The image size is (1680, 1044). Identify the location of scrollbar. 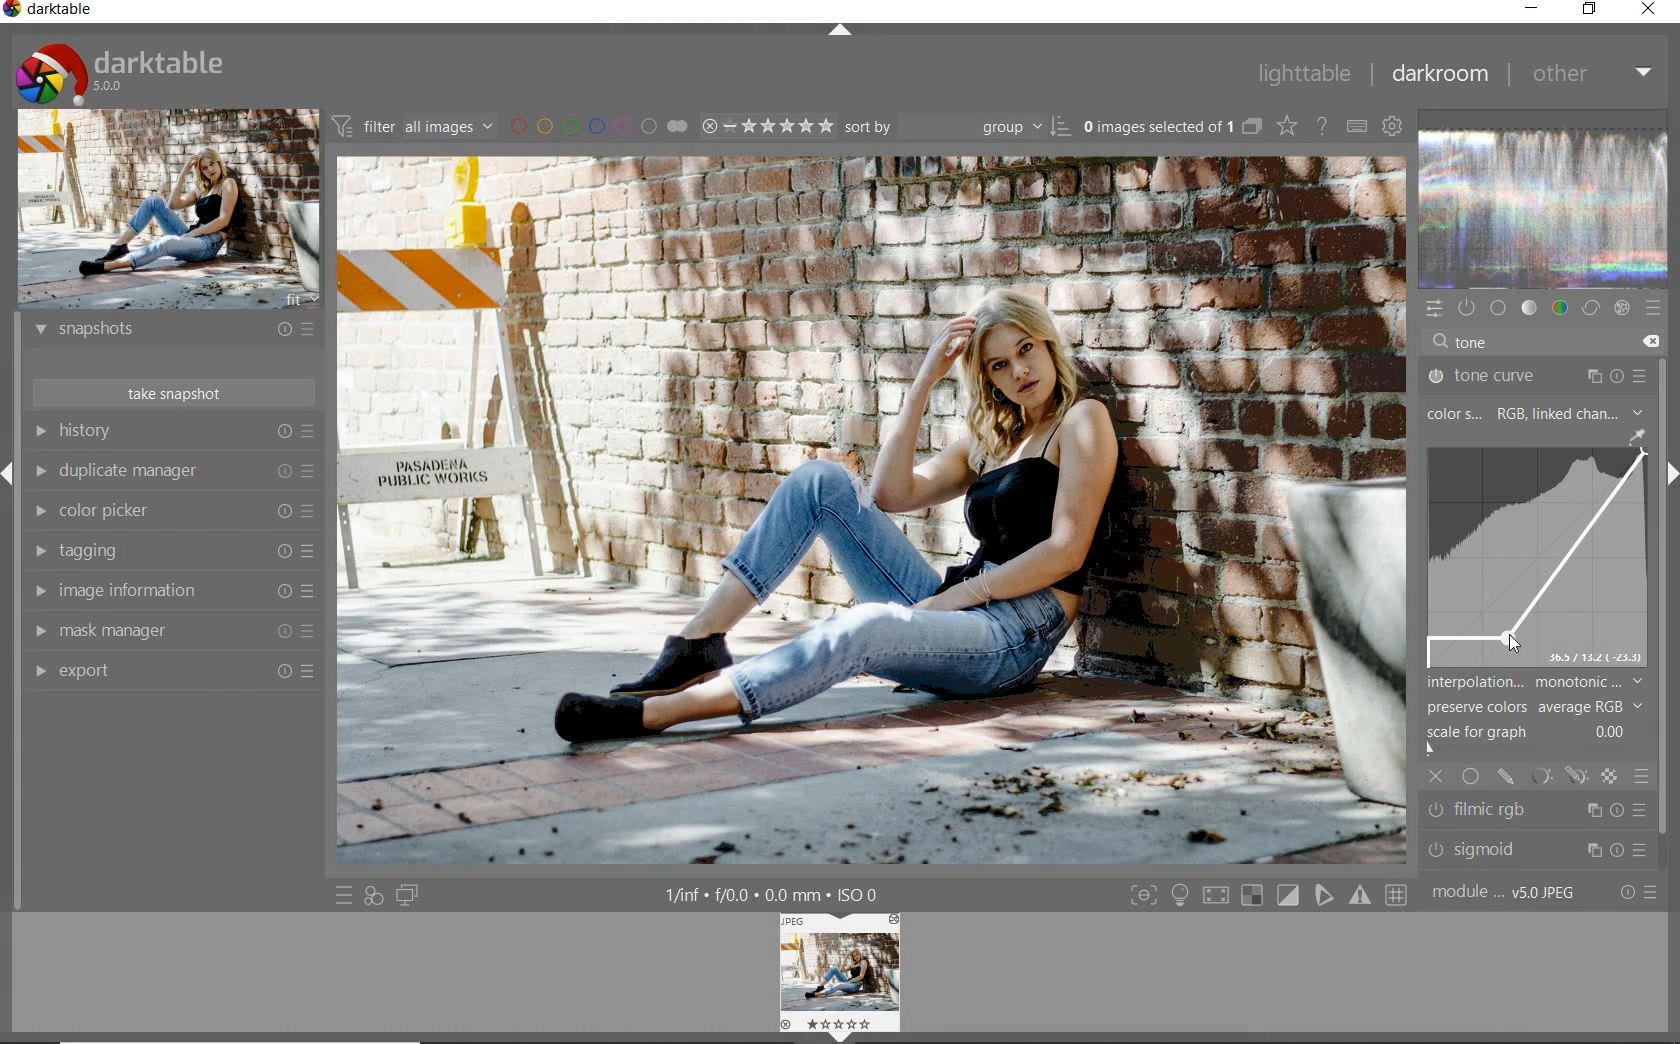
(1668, 599).